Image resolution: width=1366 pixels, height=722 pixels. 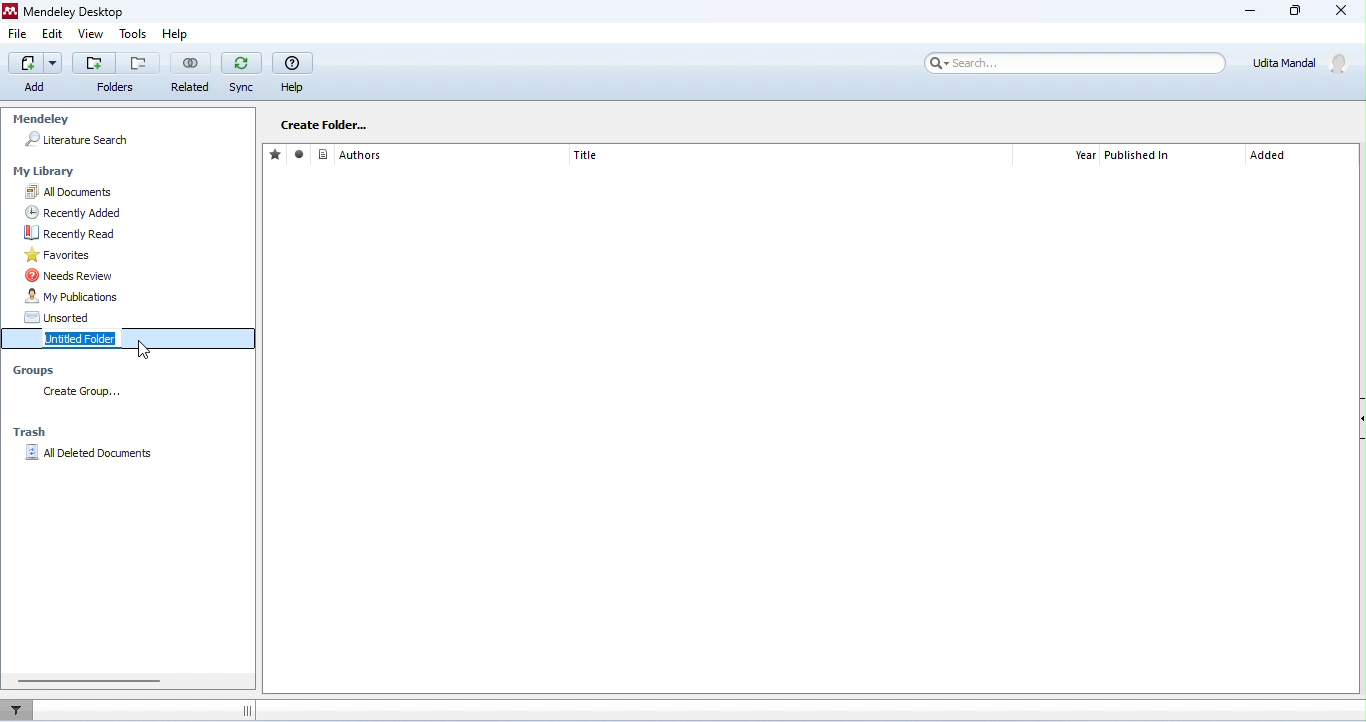 I want to click on recently added, so click(x=134, y=213).